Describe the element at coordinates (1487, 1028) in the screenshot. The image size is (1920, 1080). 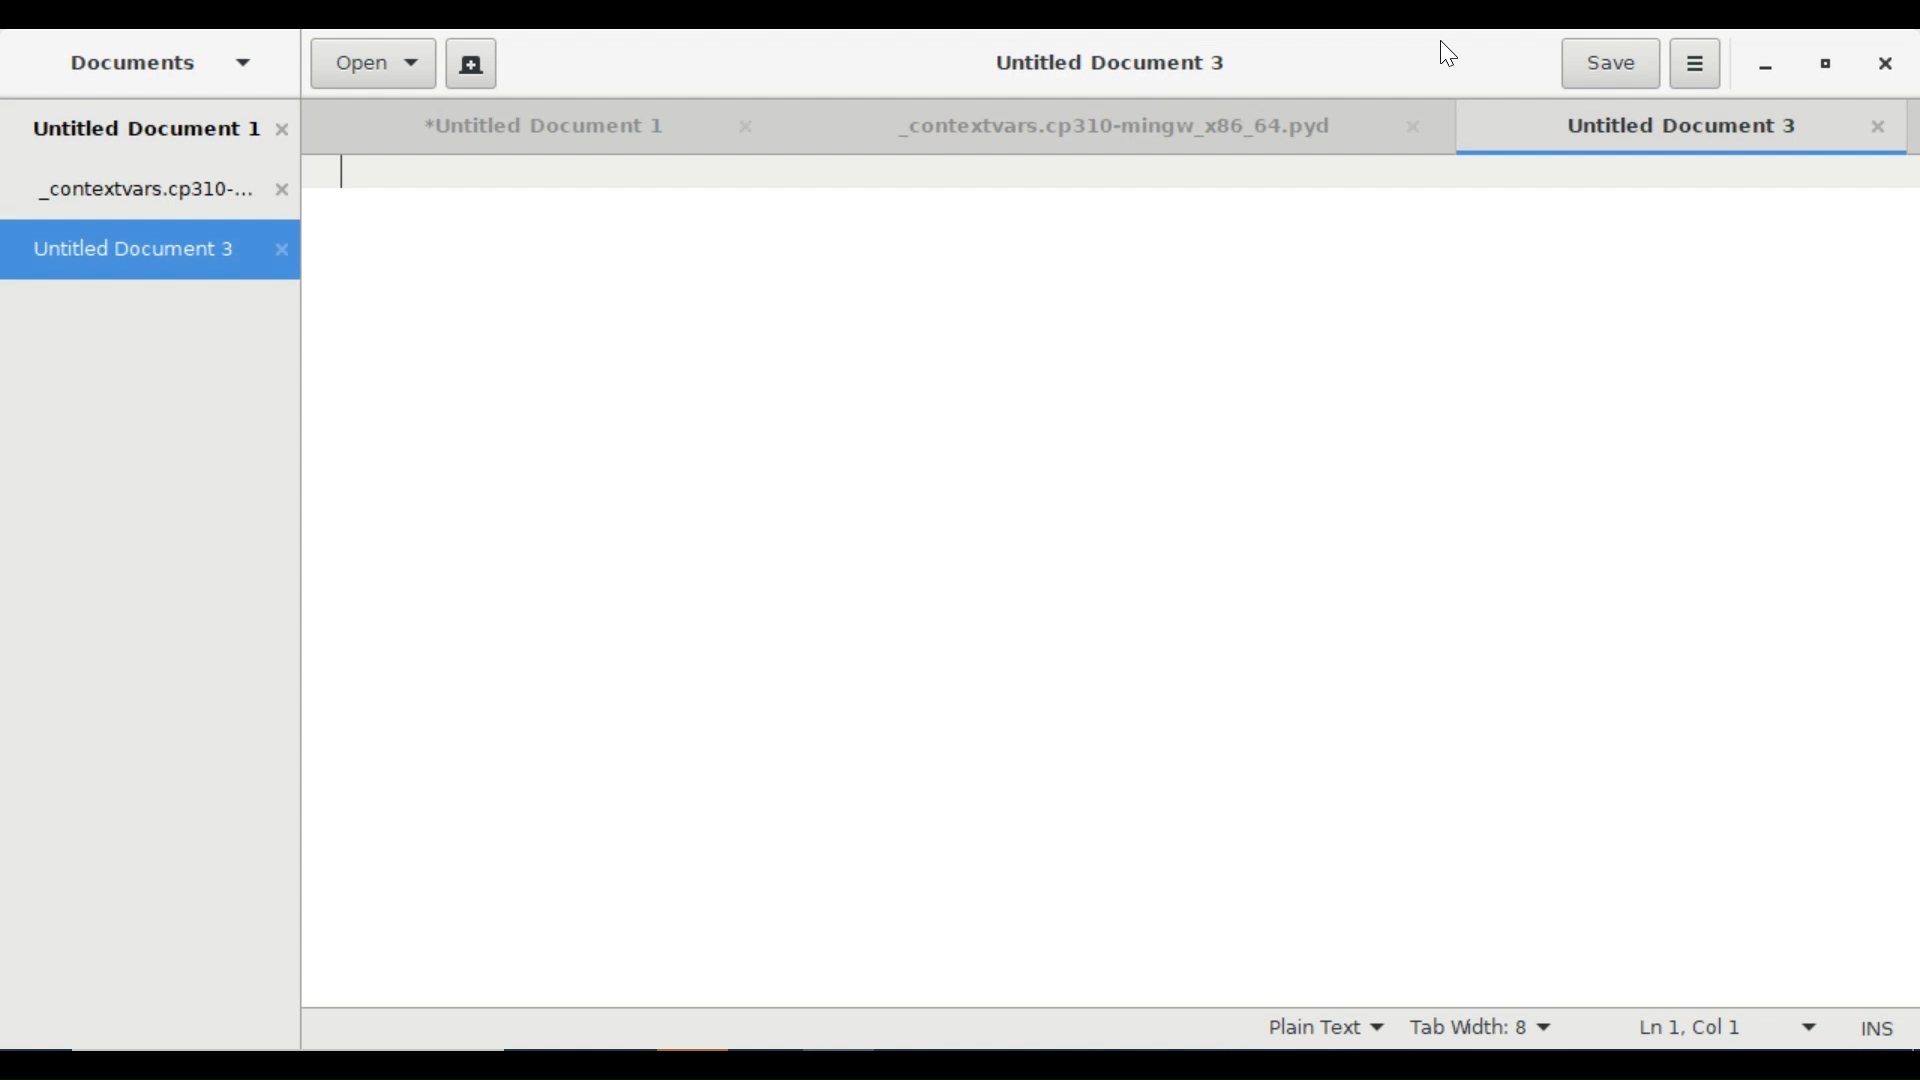
I see `Tab Width` at that location.